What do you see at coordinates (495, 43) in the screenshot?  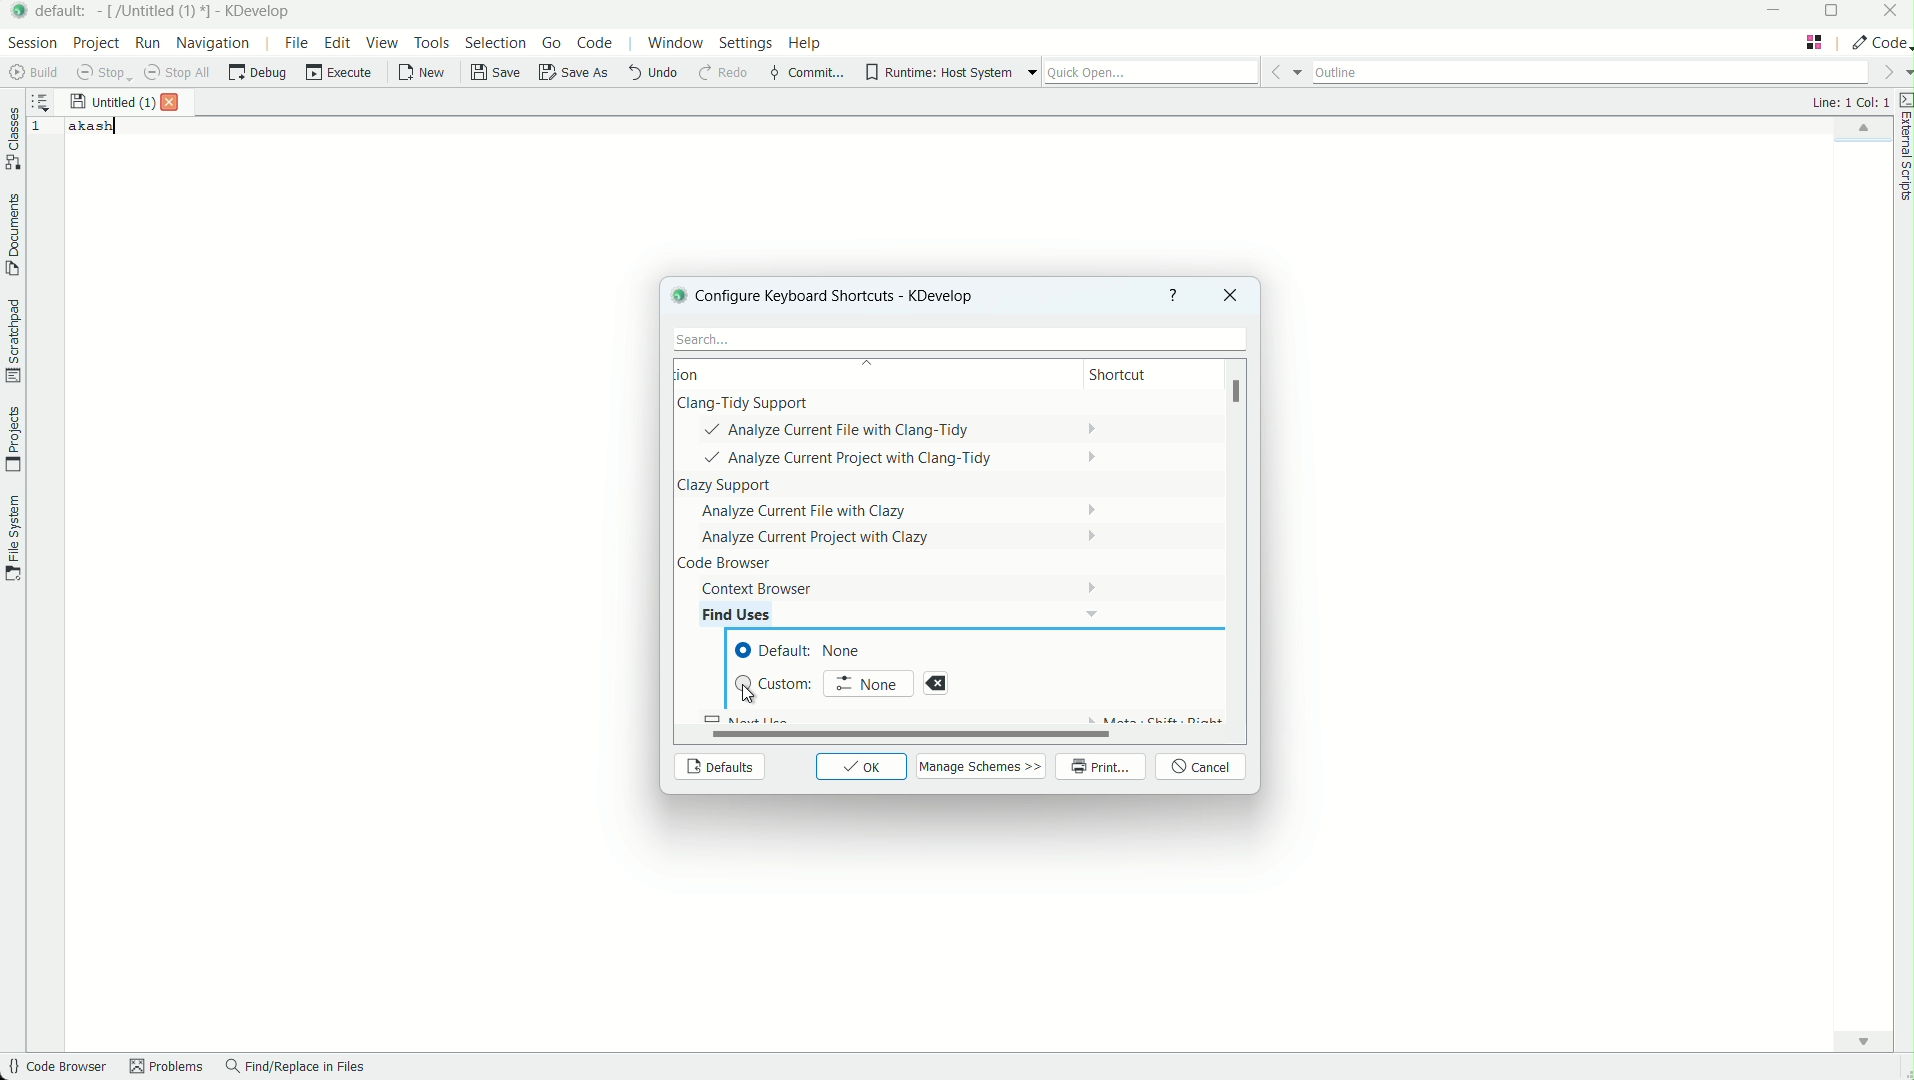 I see `selection menu` at bounding box center [495, 43].